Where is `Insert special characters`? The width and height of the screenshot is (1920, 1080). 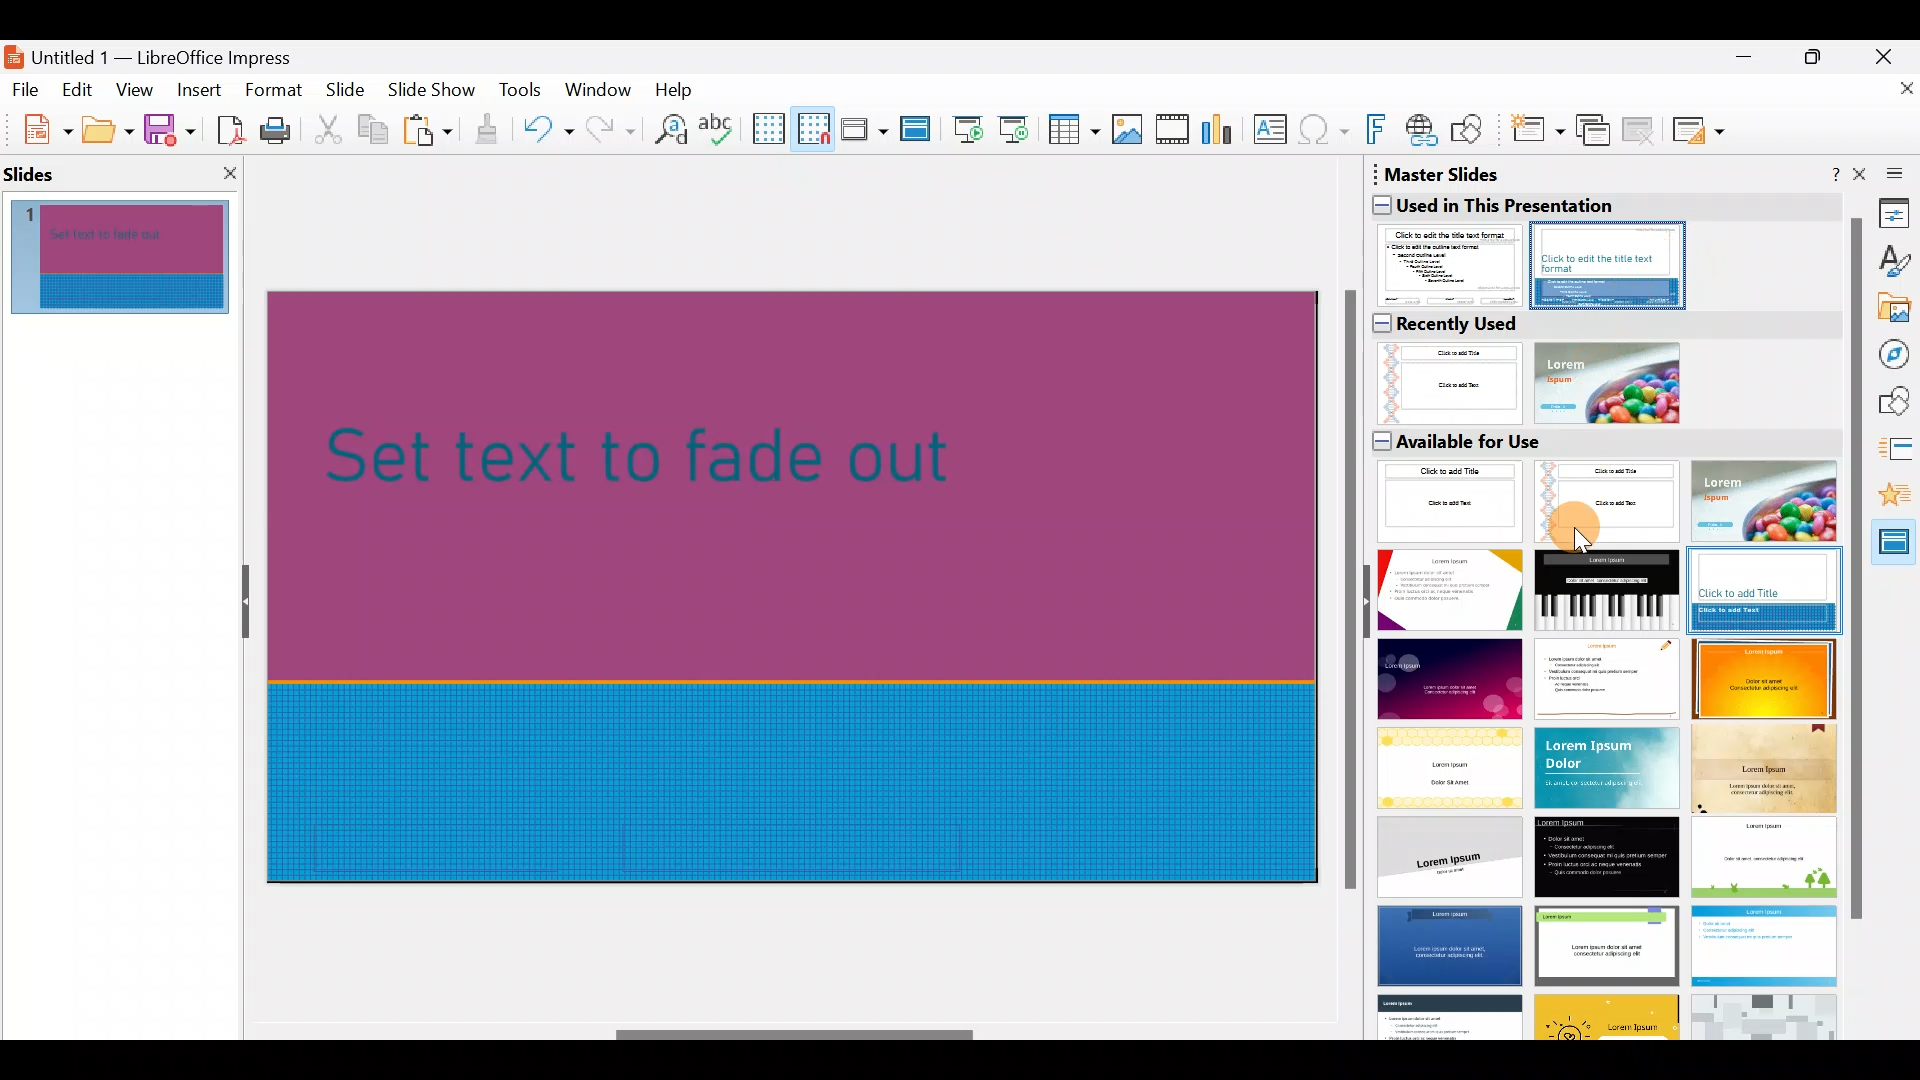
Insert special characters is located at coordinates (1326, 132).